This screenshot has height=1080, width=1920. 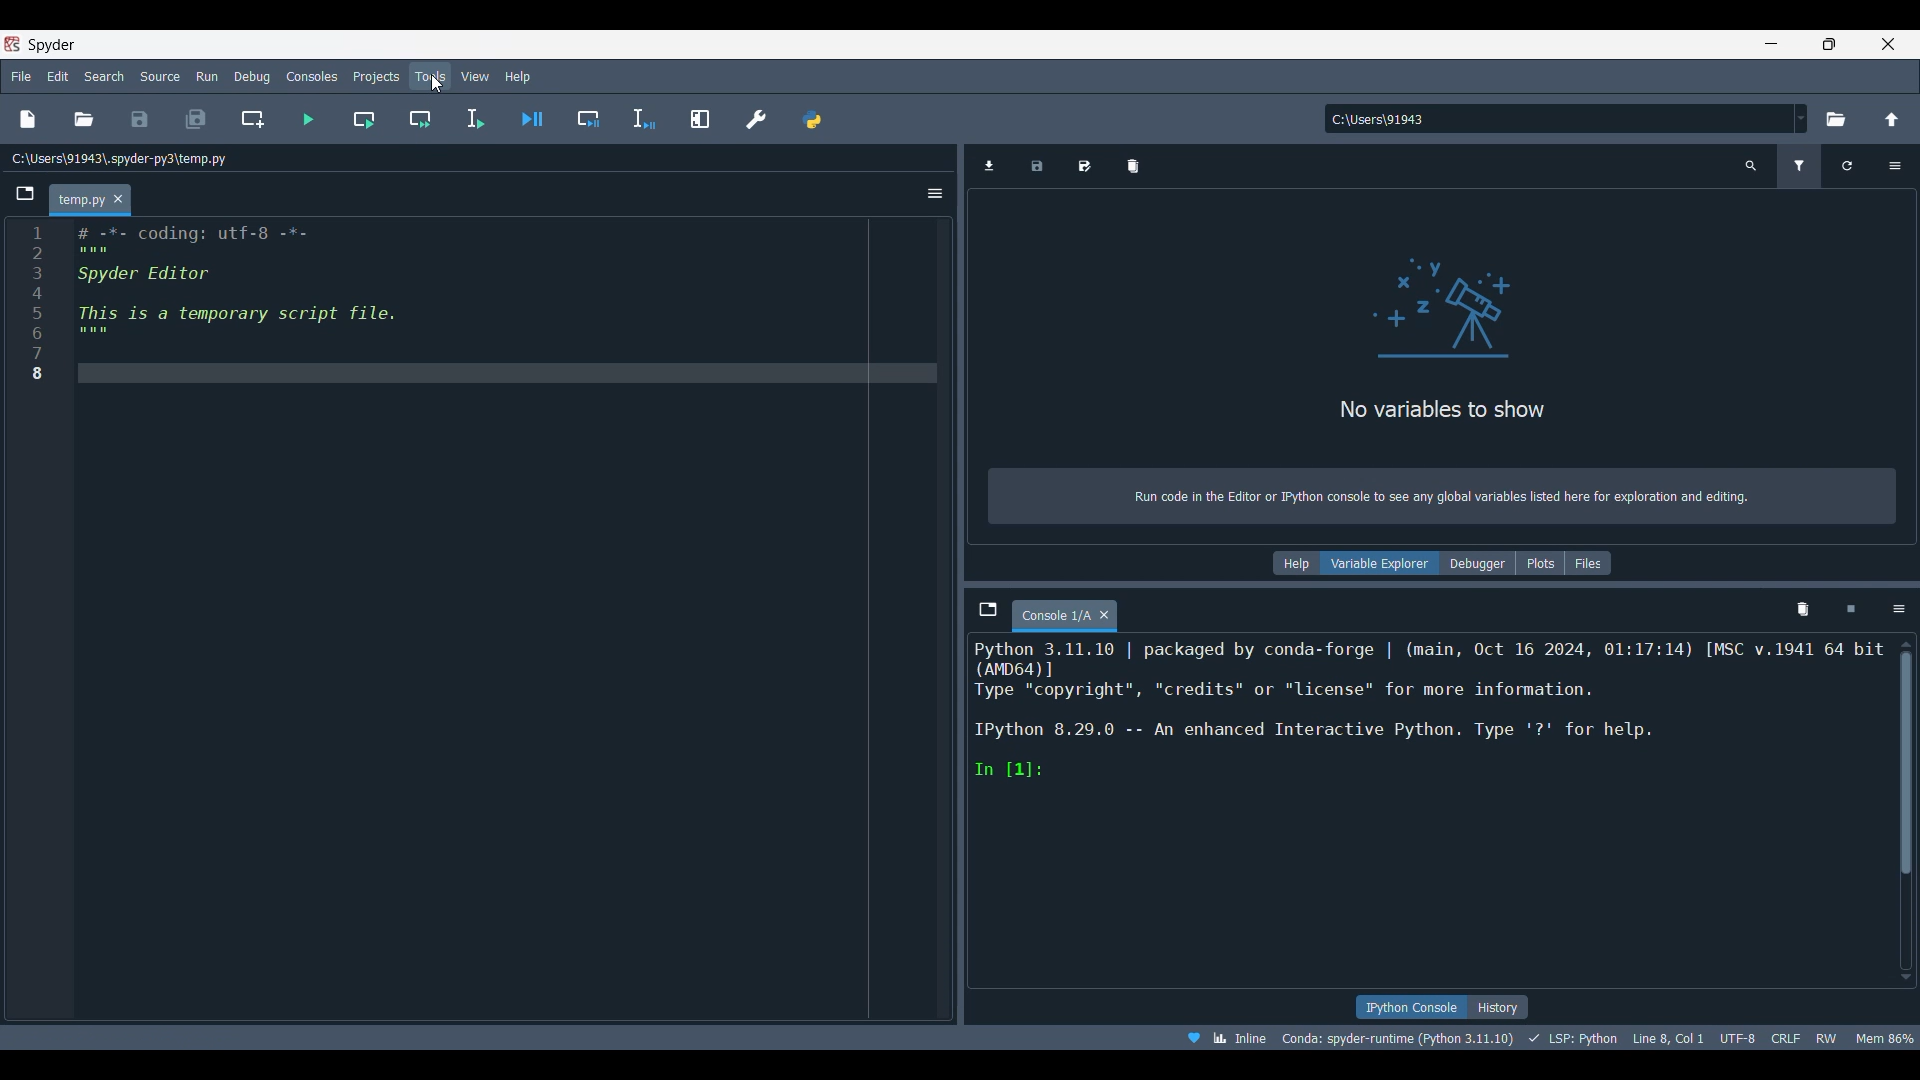 What do you see at coordinates (1429, 710) in the screenshot?
I see `ipython console pane` at bounding box center [1429, 710].